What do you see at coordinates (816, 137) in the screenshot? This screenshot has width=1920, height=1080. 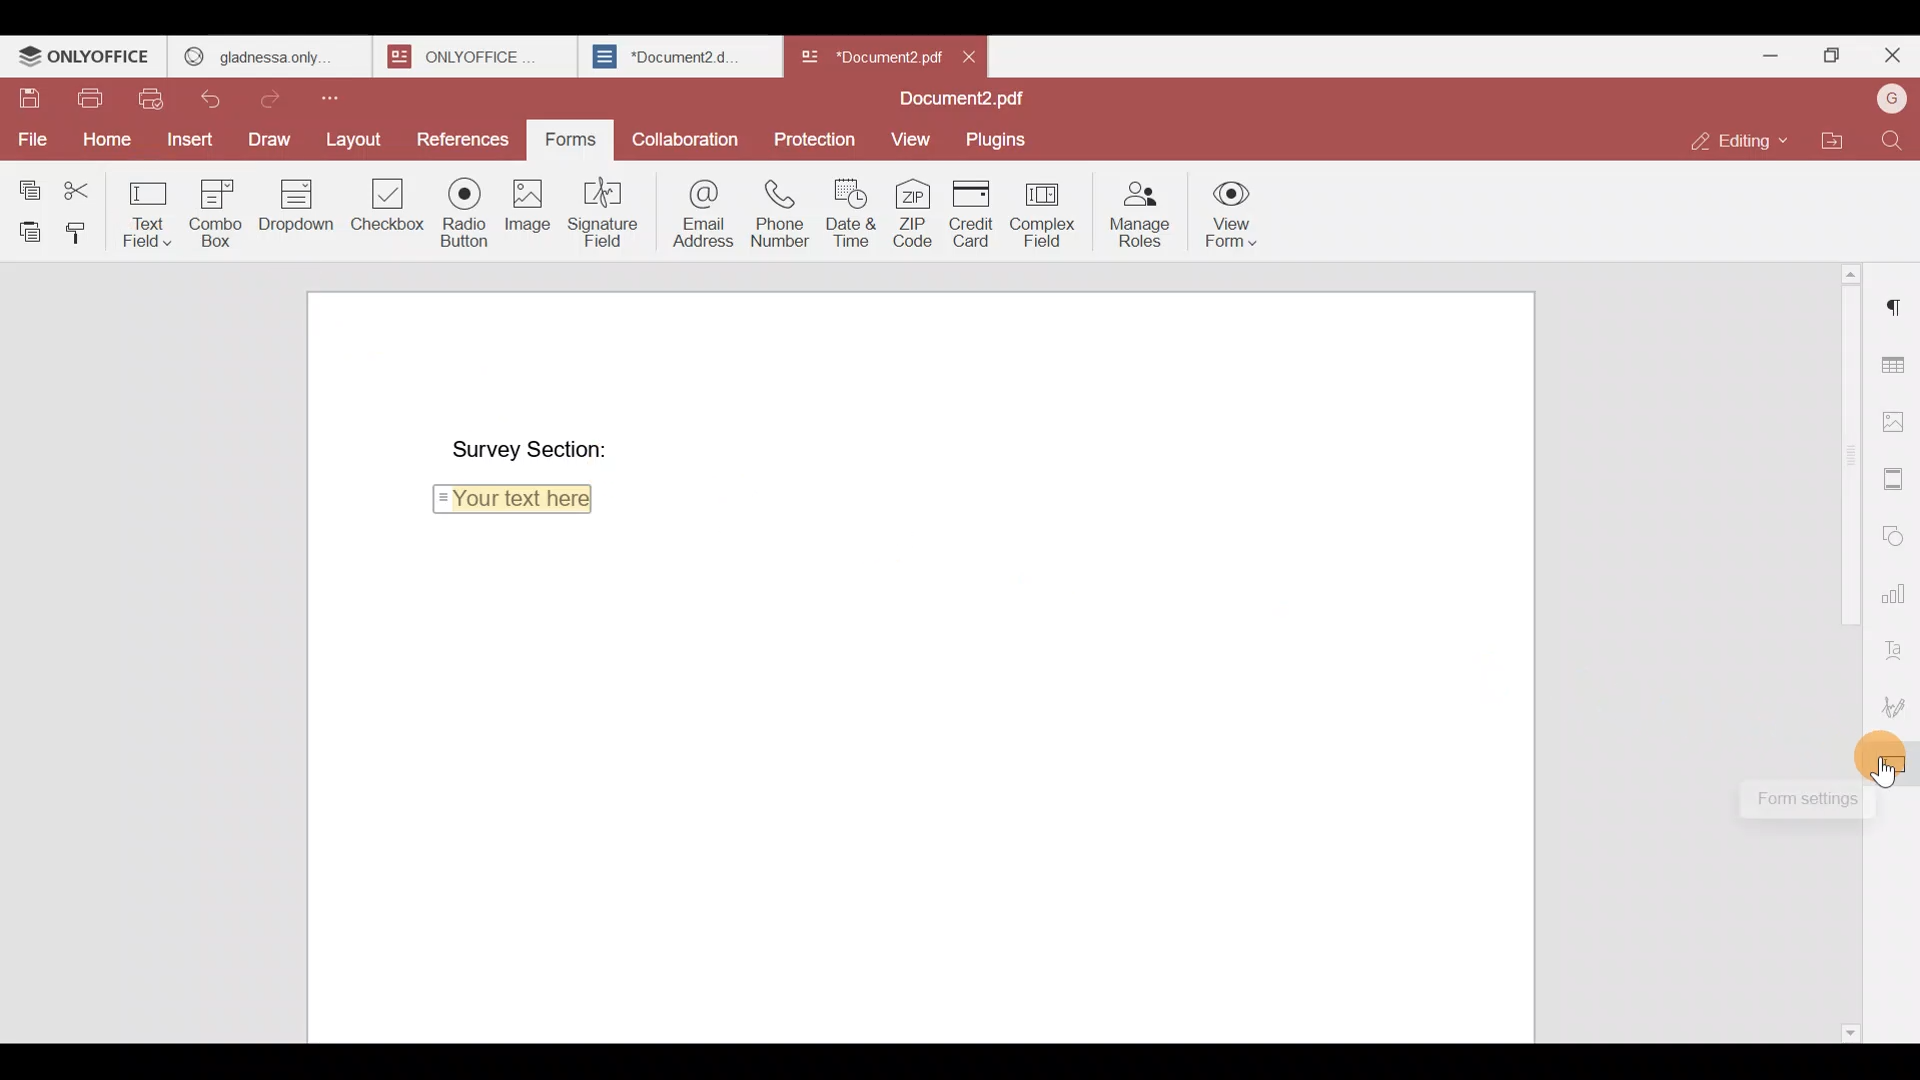 I see `Protection` at bounding box center [816, 137].